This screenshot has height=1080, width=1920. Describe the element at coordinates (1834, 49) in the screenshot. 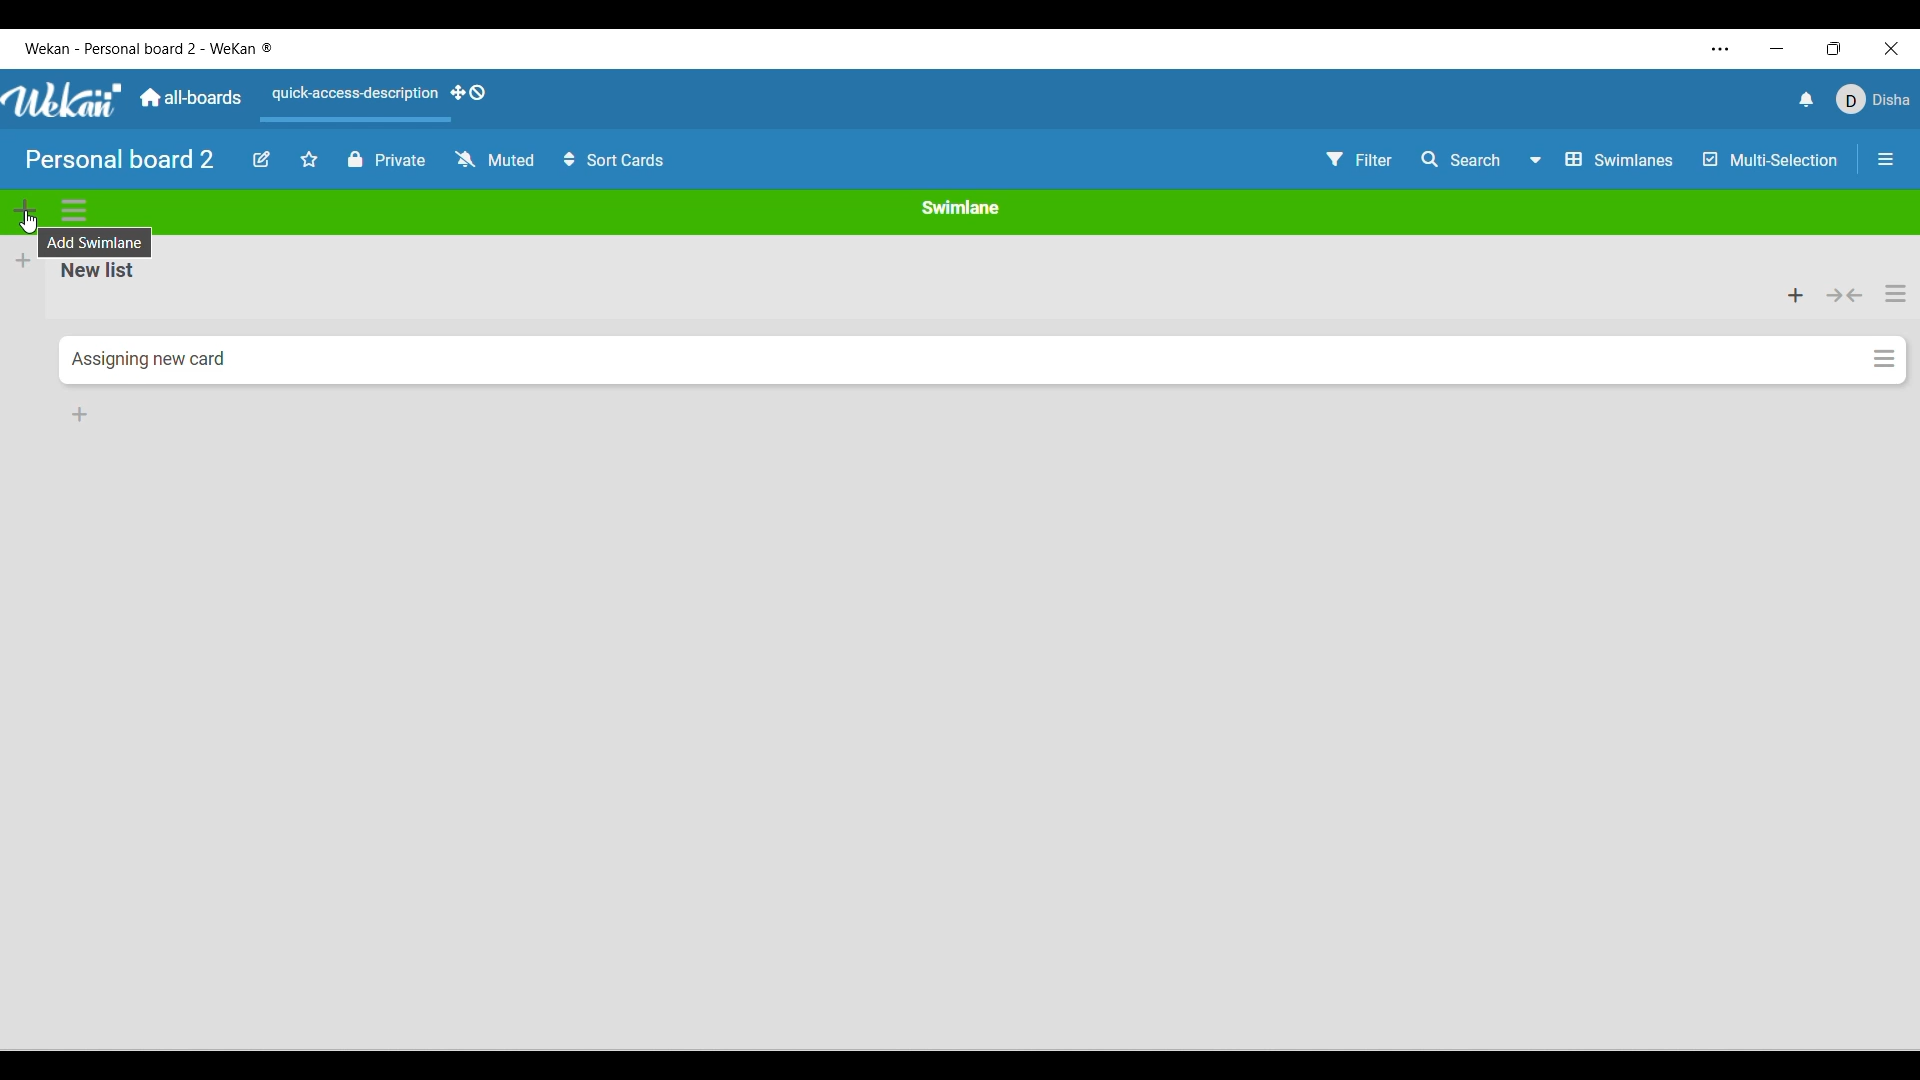

I see `Show interface in a smaller tab` at that location.